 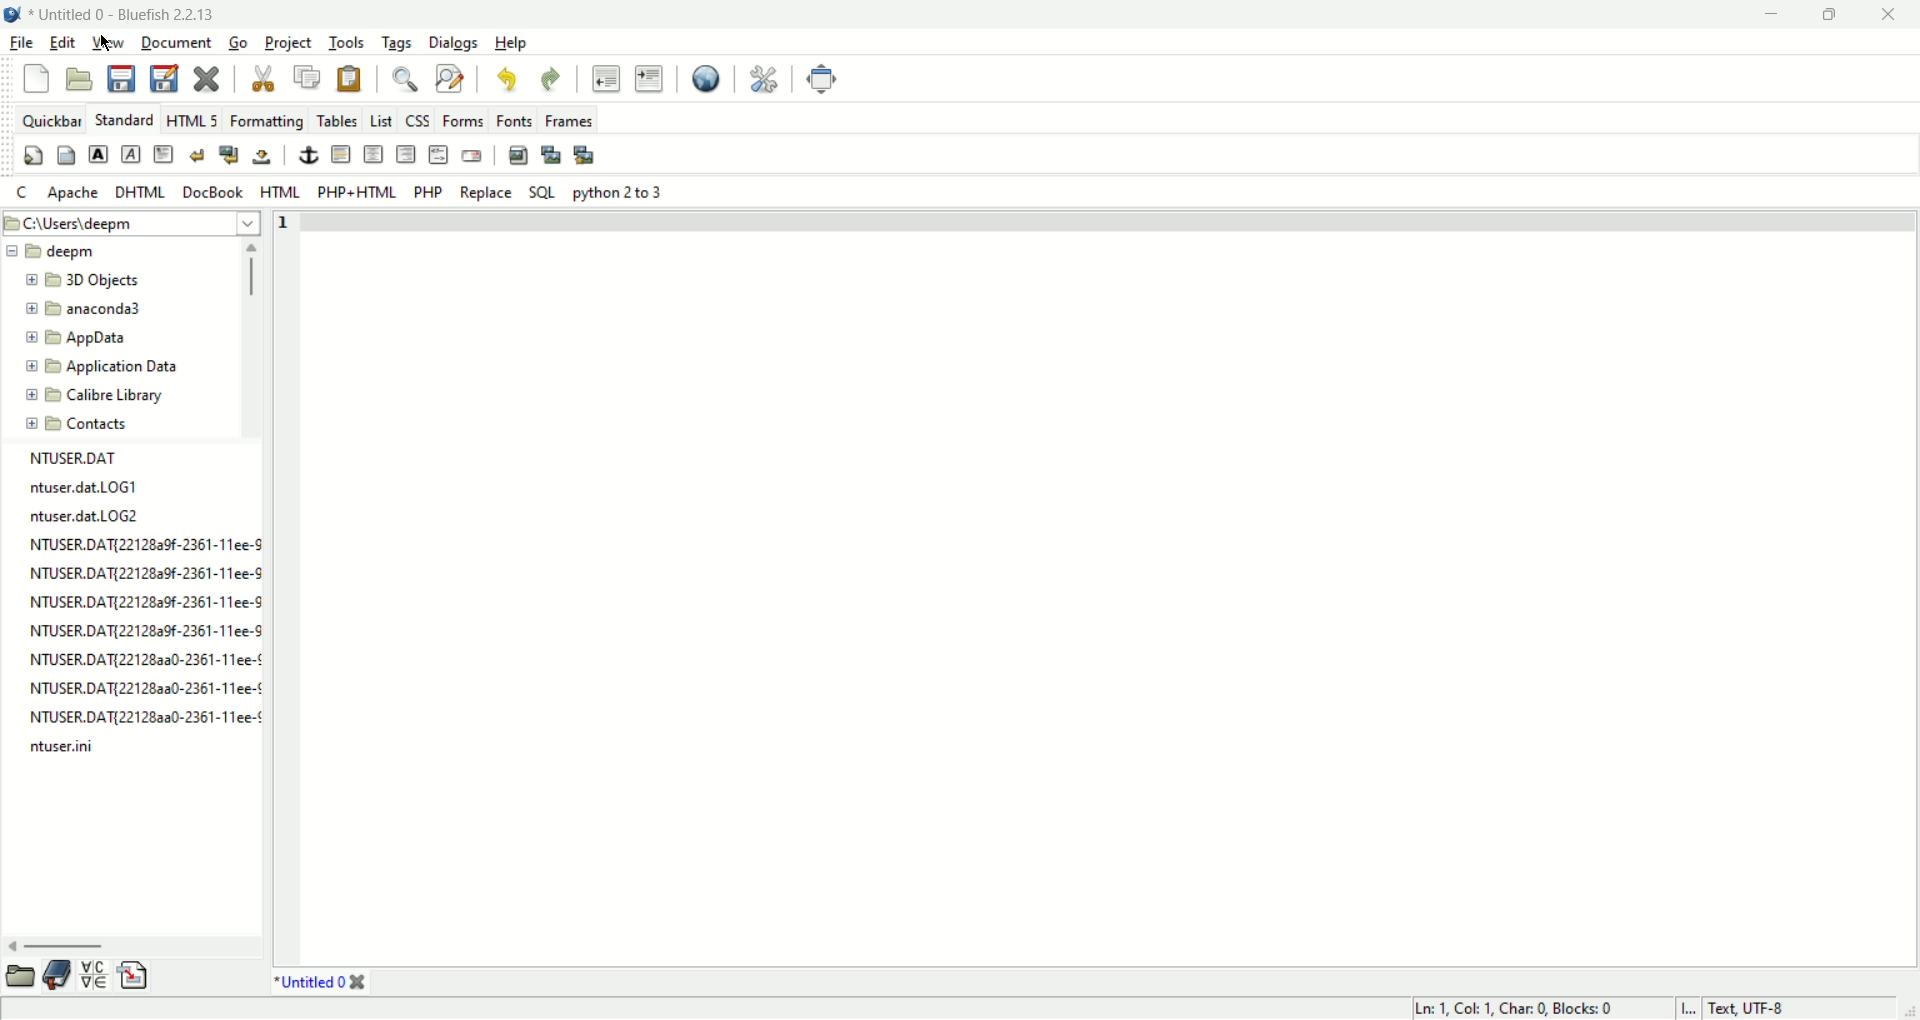 What do you see at coordinates (440, 154) in the screenshot?
I see `HTML Comment` at bounding box center [440, 154].